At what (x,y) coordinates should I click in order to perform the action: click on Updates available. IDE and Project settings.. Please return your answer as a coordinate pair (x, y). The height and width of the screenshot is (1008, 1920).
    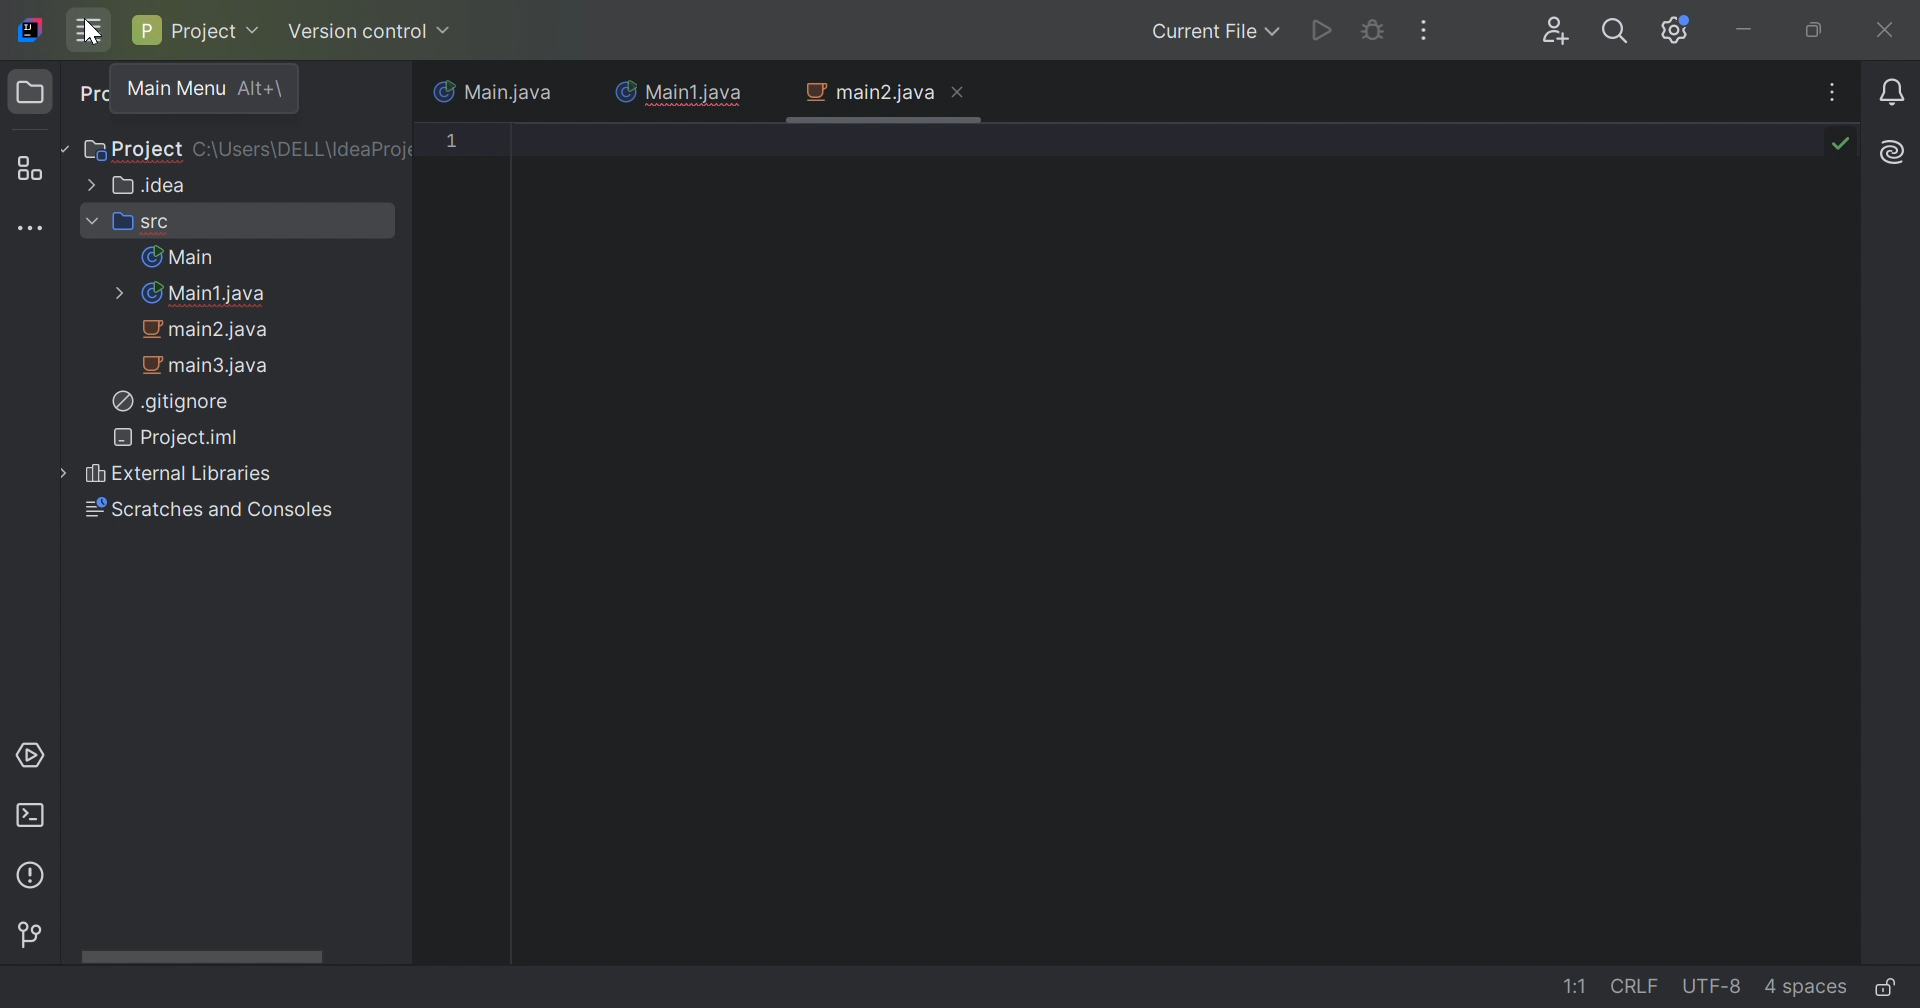
    Looking at the image, I should click on (1675, 30).